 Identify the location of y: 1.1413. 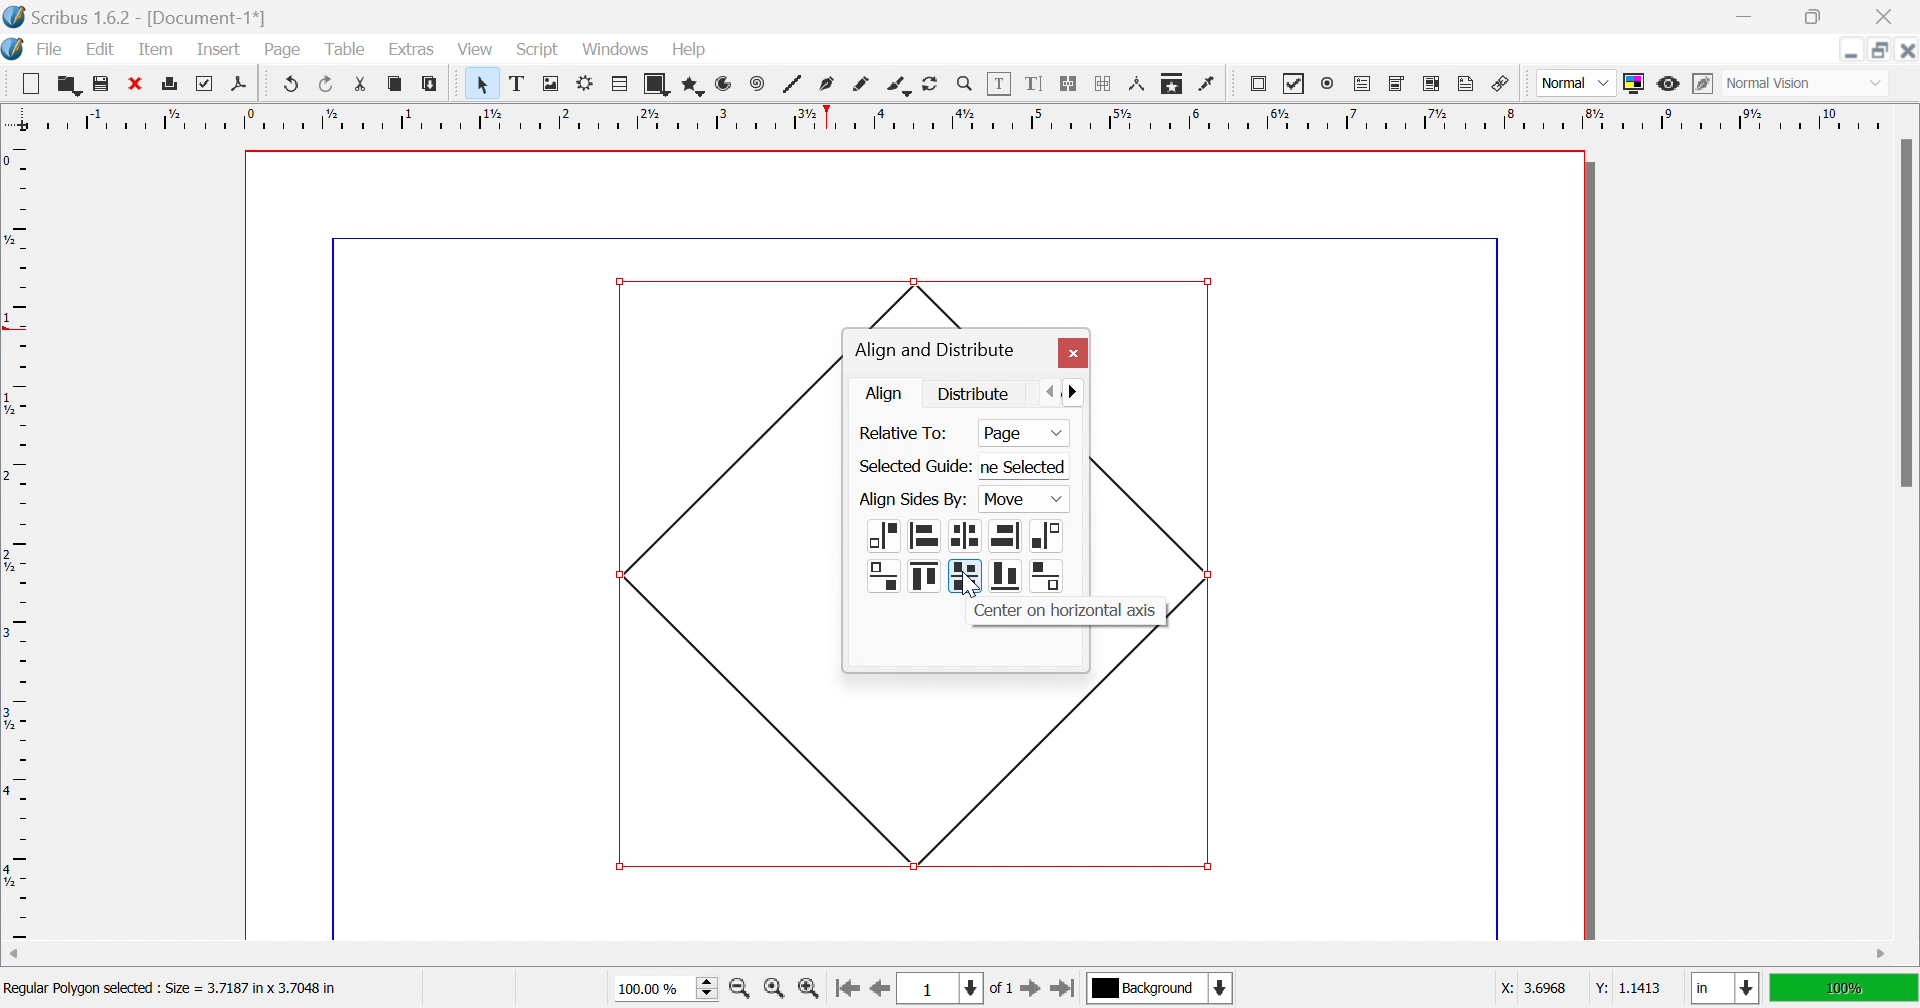
(1626, 988).